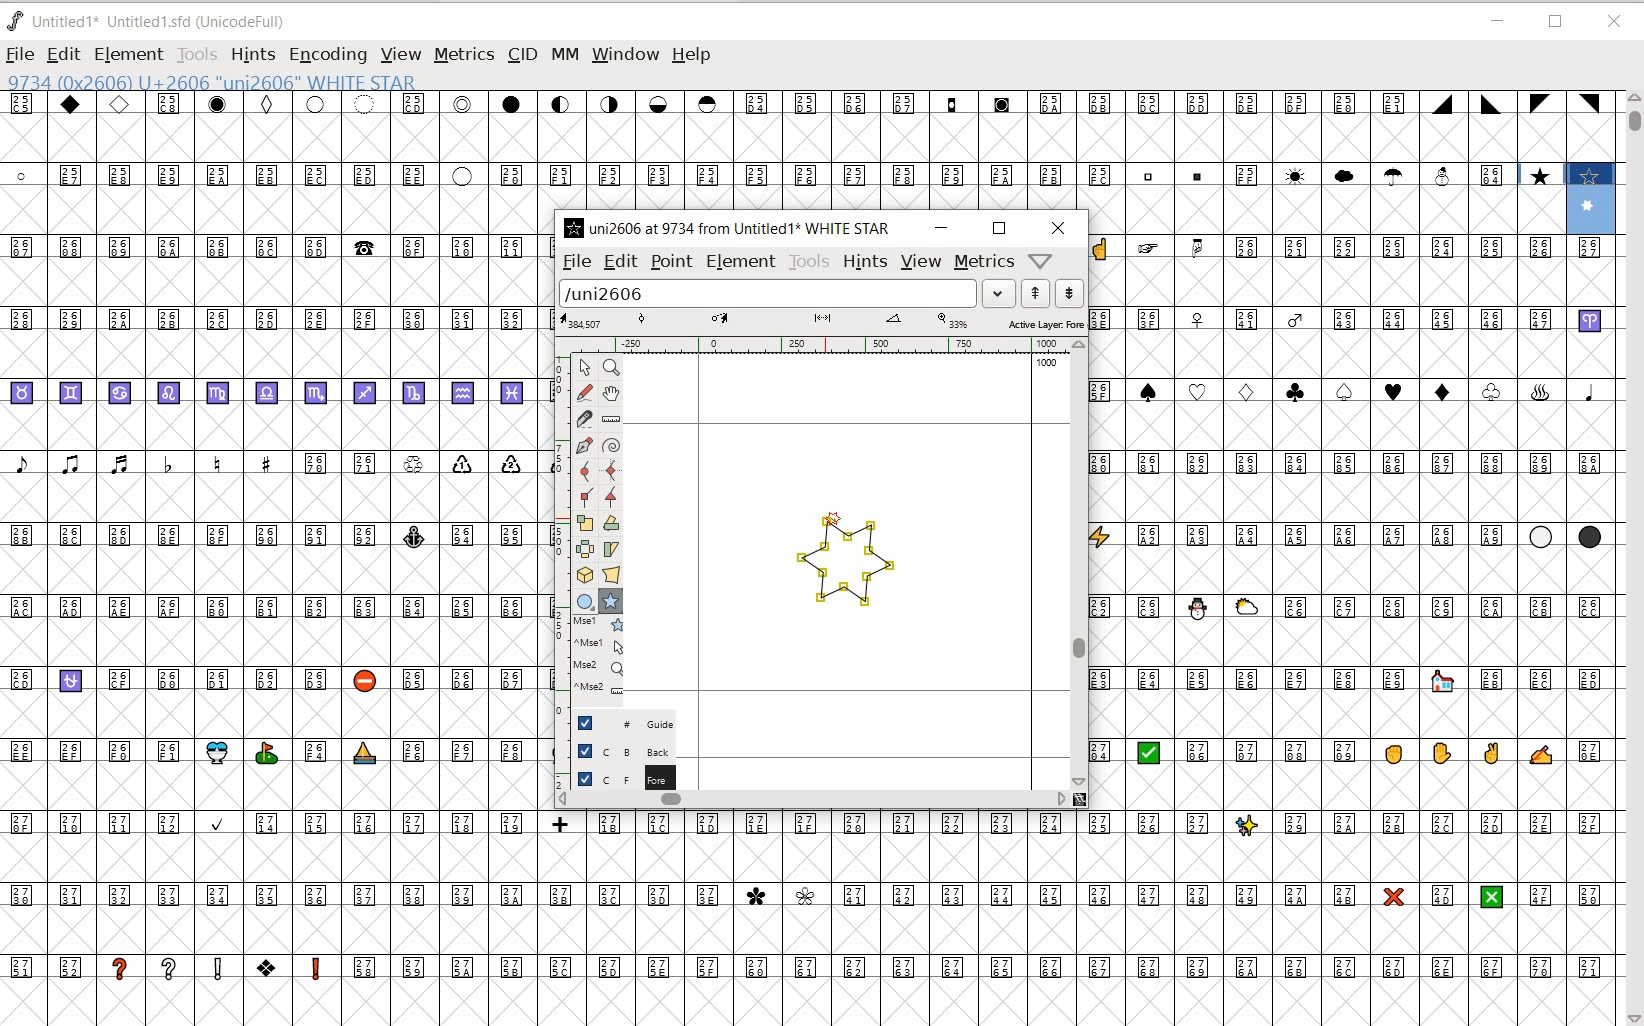 This screenshot has width=1644, height=1026. I want to click on VIEW, so click(399, 56).